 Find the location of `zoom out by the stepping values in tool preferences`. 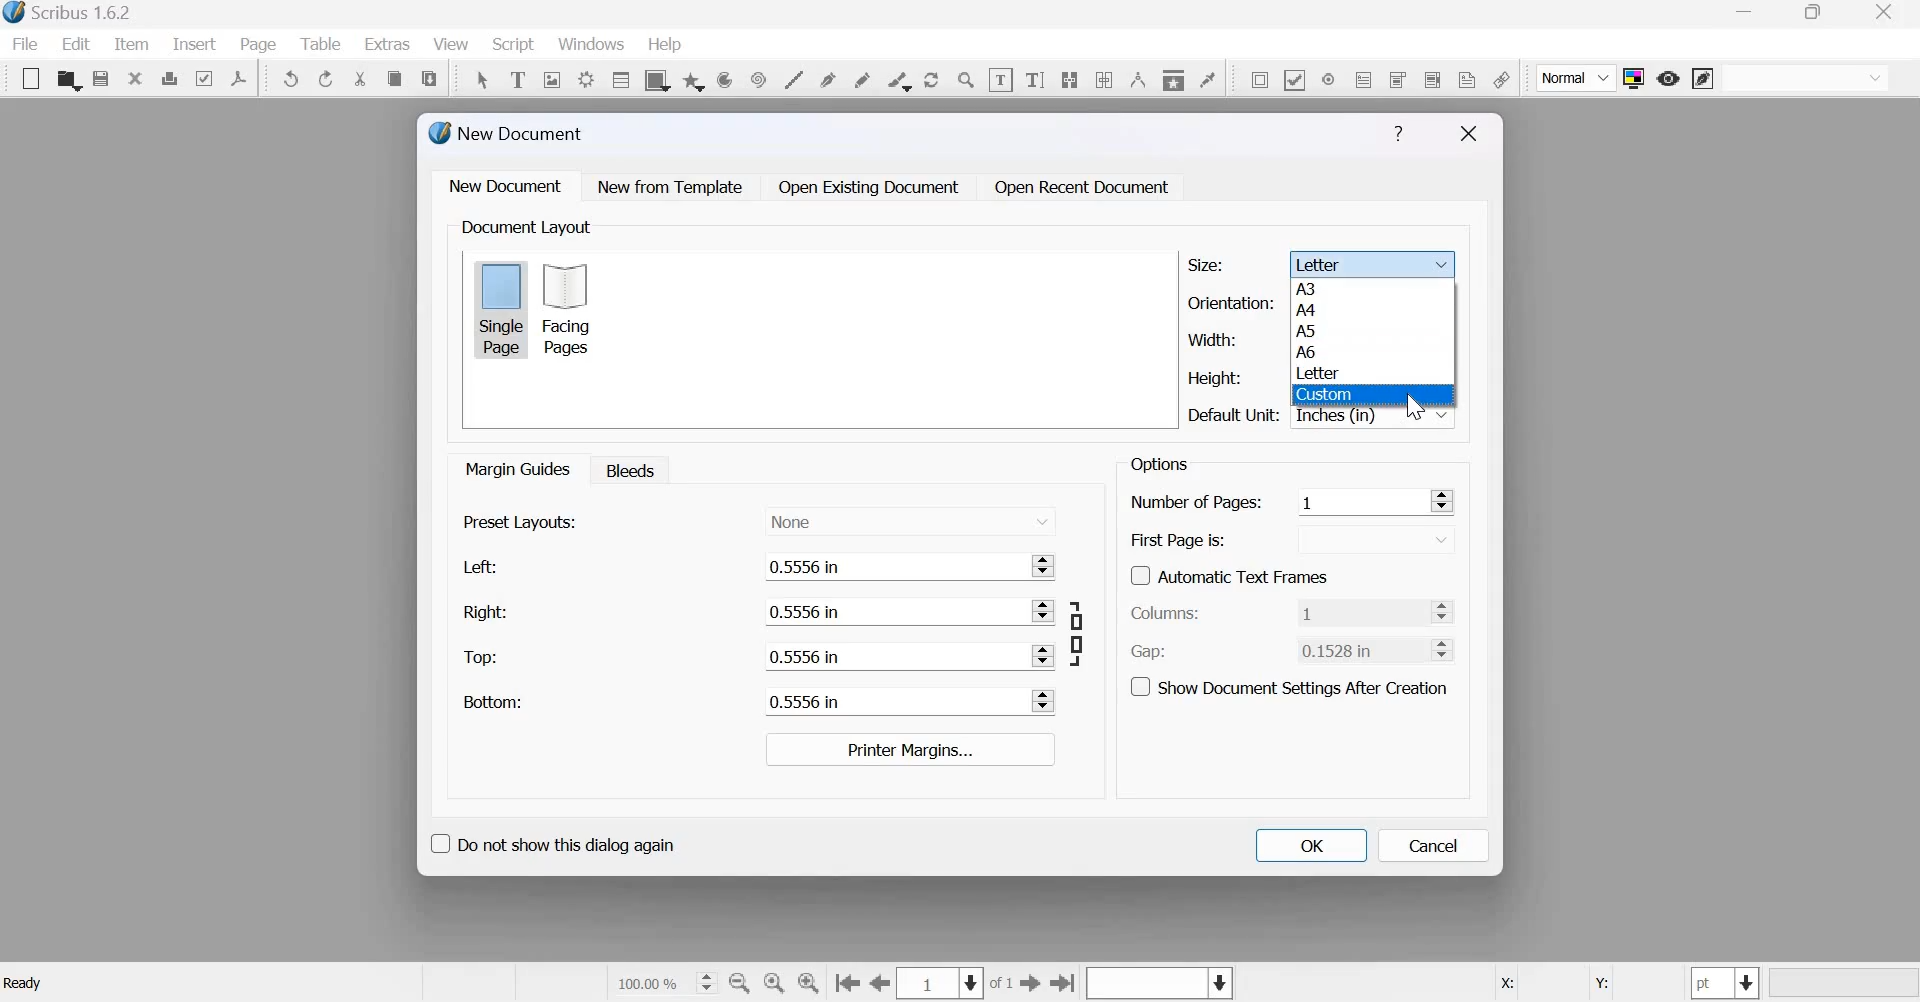

zoom out by the stepping values in tool preferences is located at coordinates (741, 983).